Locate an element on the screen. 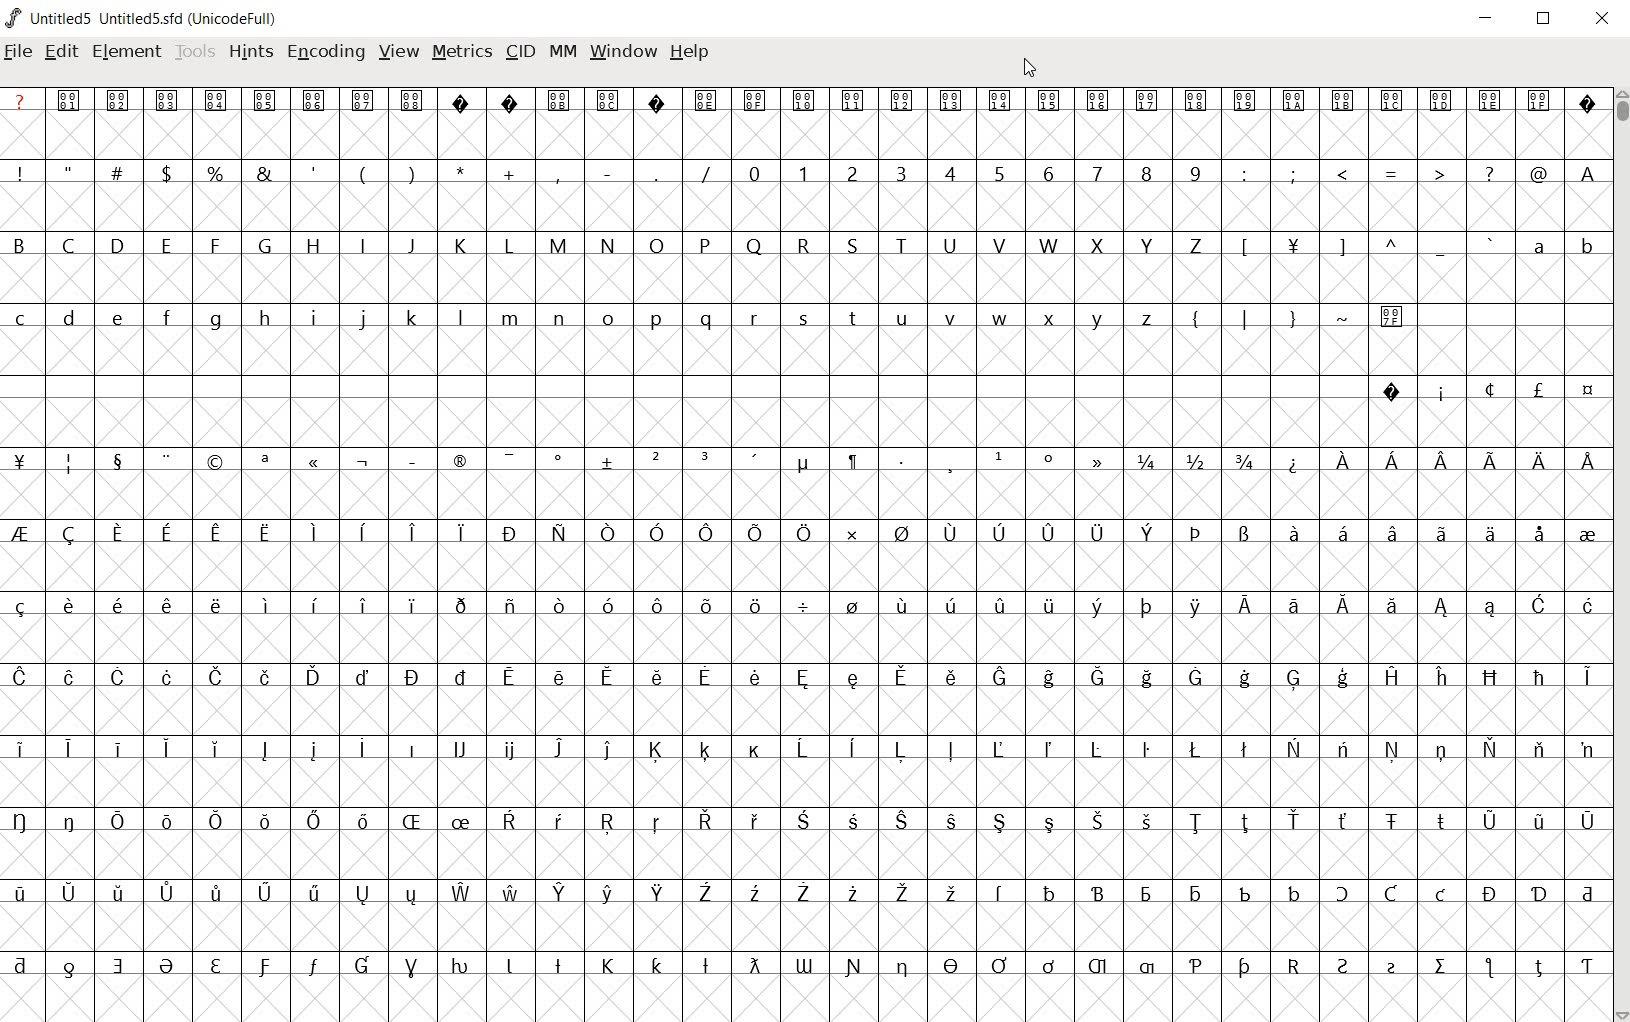 This screenshot has height=1022, width=1630. Symbol is located at coordinates (411, 534).